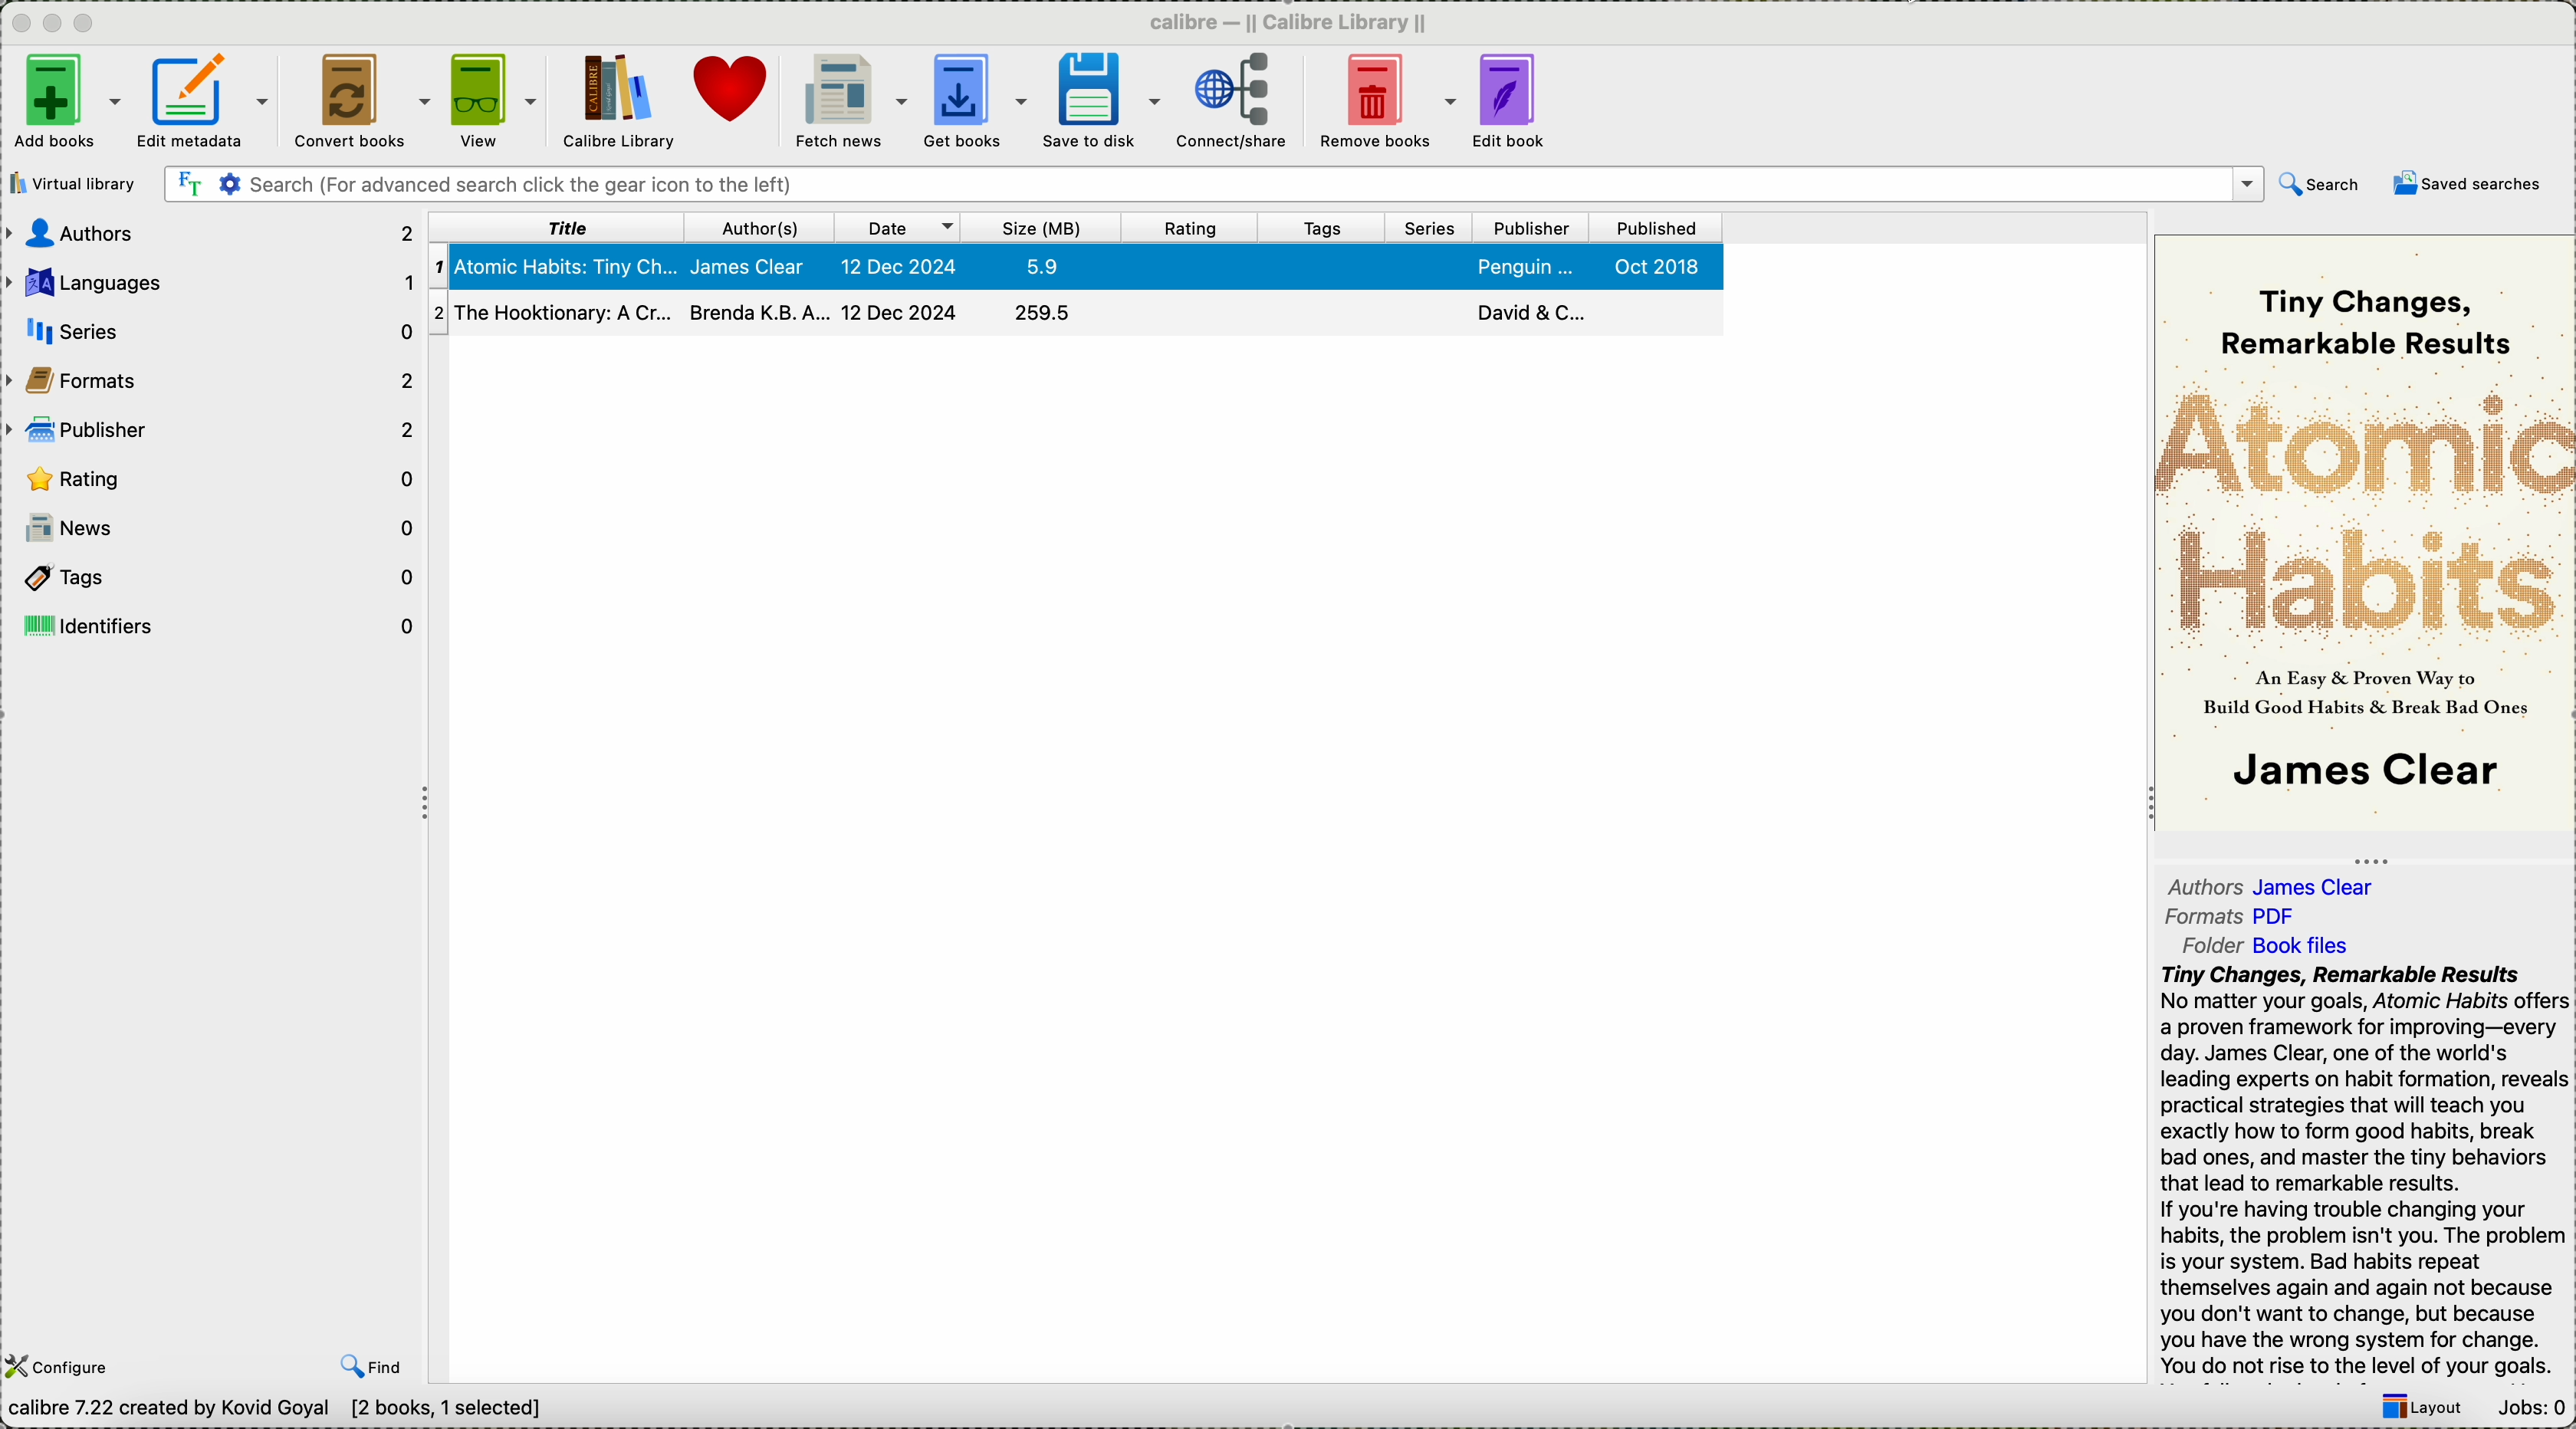  I want to click on date, so click(896, 226).